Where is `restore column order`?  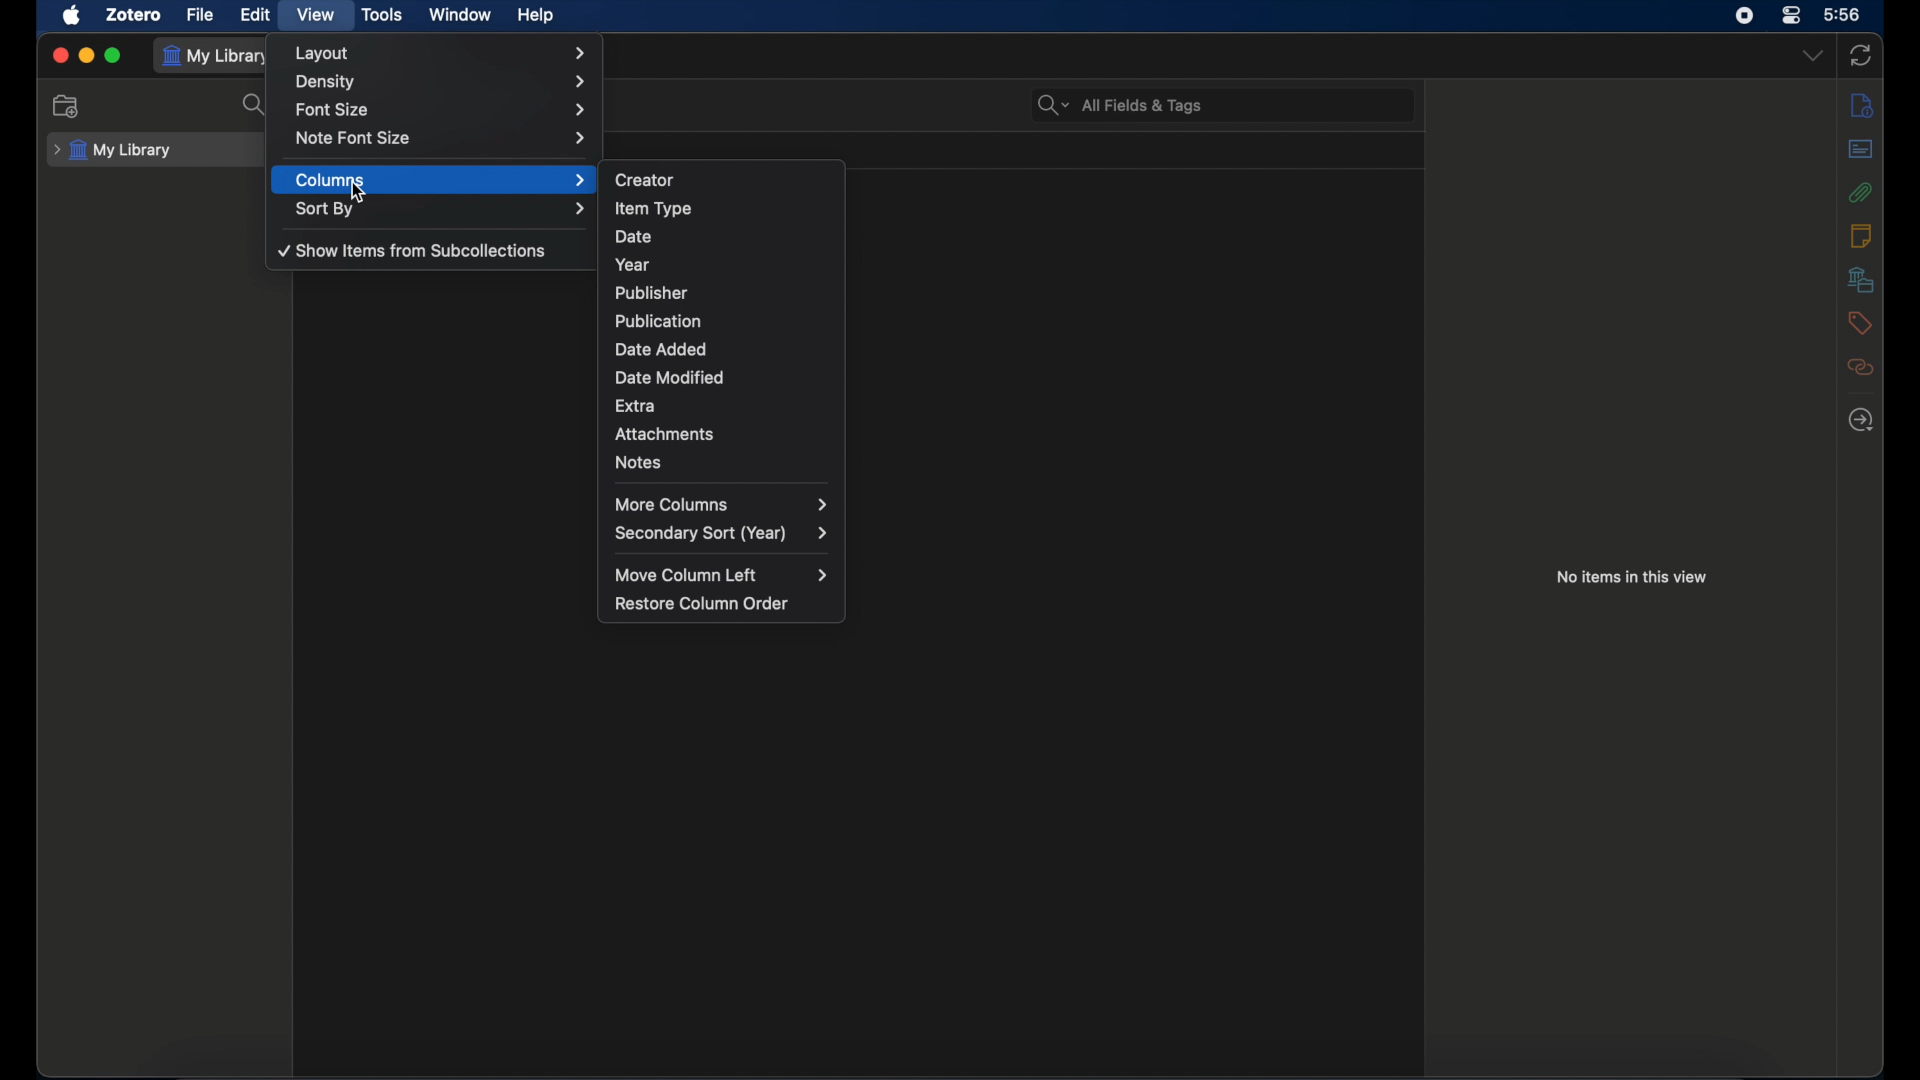 restore column order is located at coordinates (703, 603).